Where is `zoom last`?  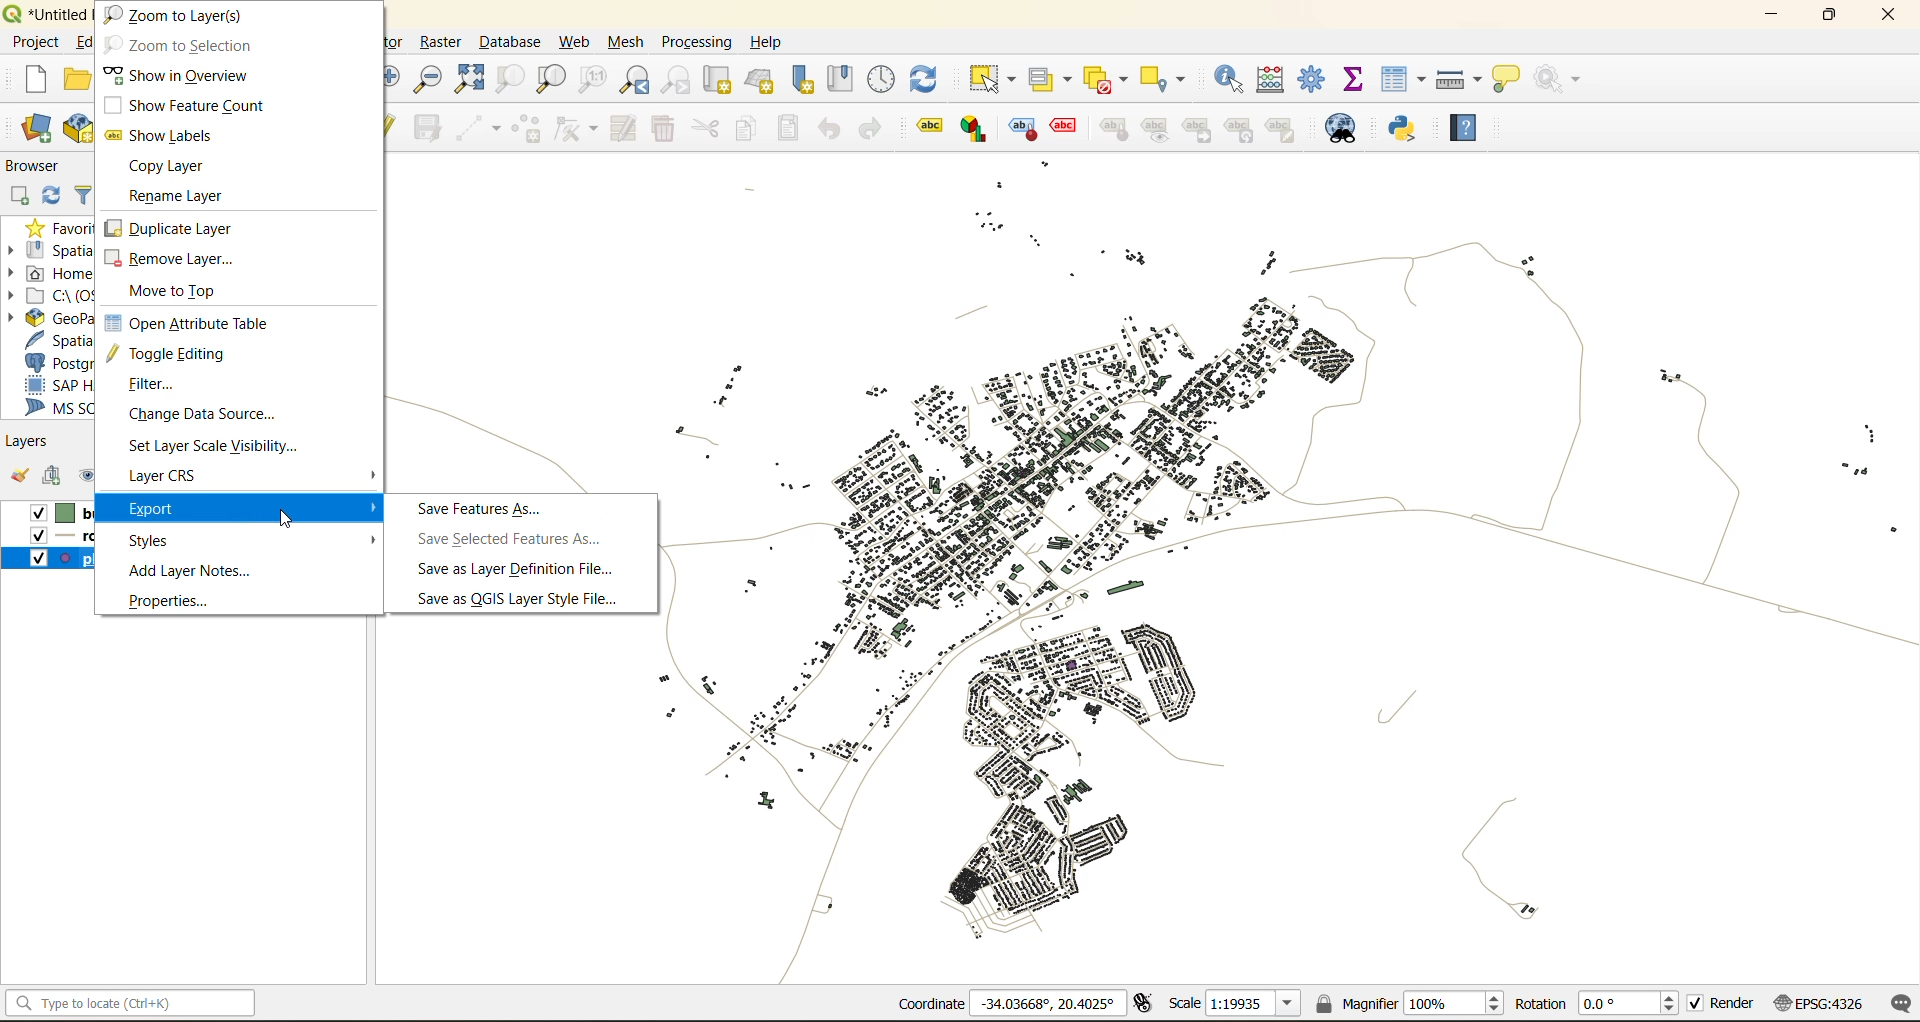
zoom last is located at coordinates (637, 79).